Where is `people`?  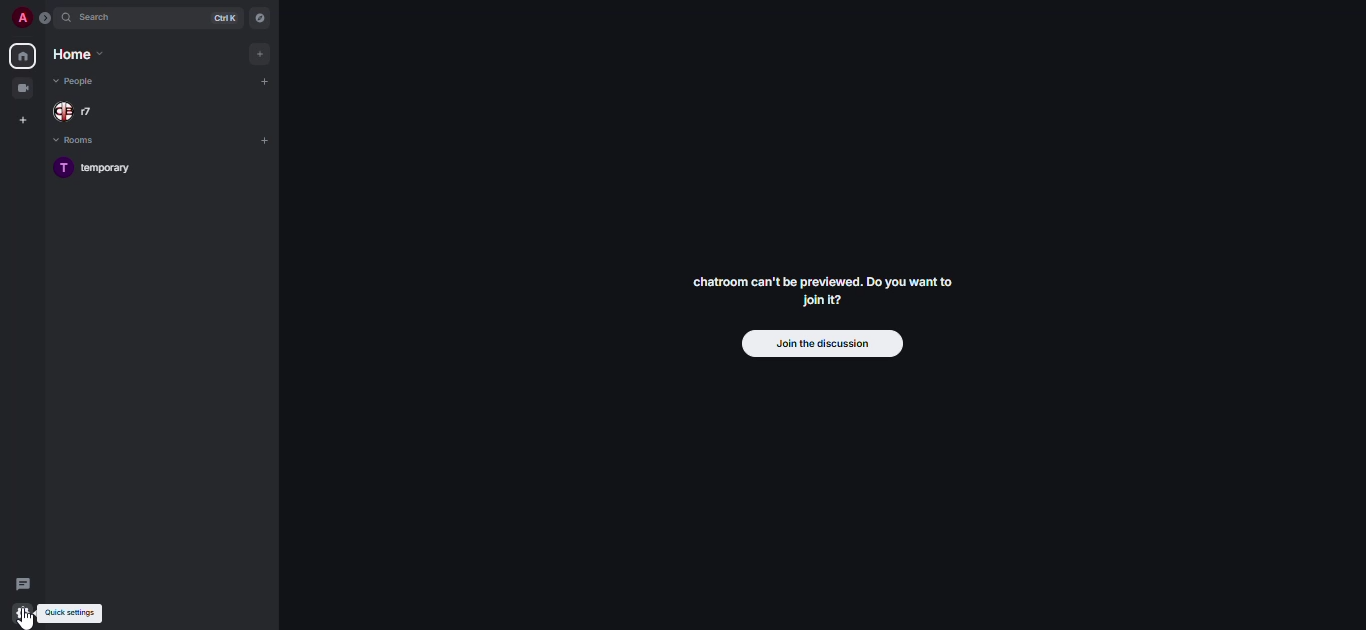
people is located at coordinates (83, 112).